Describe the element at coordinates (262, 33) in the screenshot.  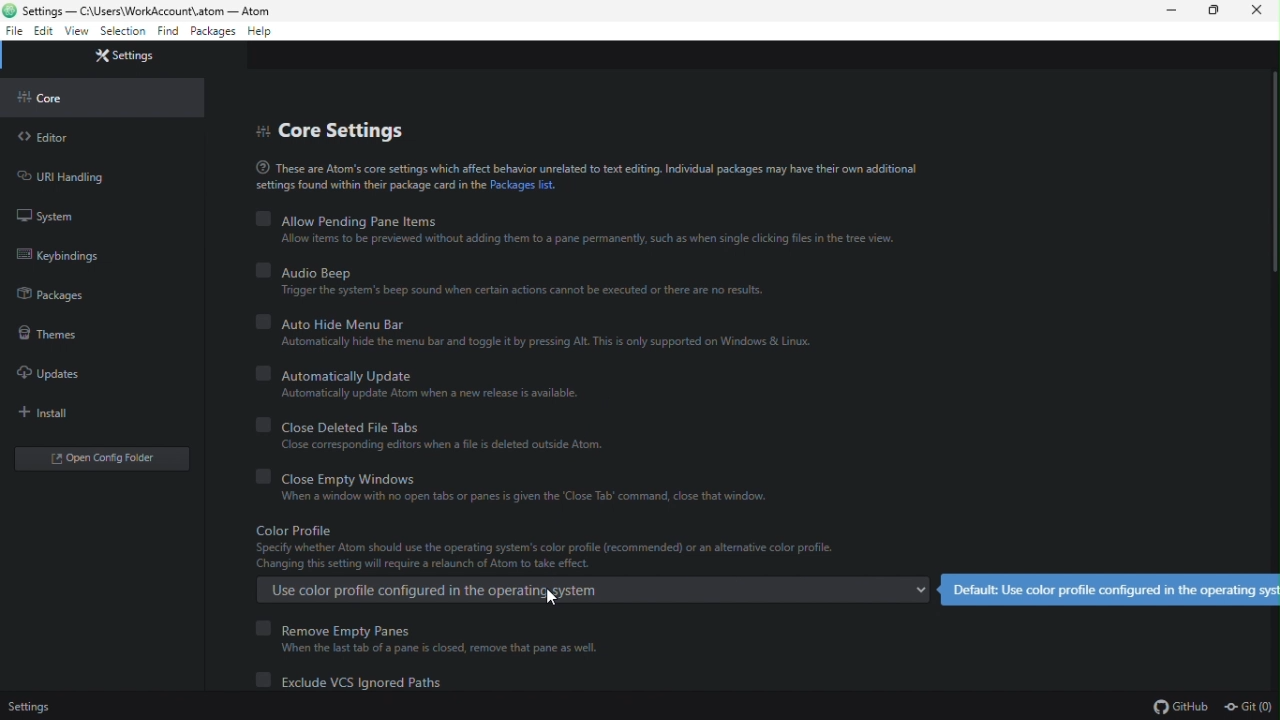
I see `help` at that location.